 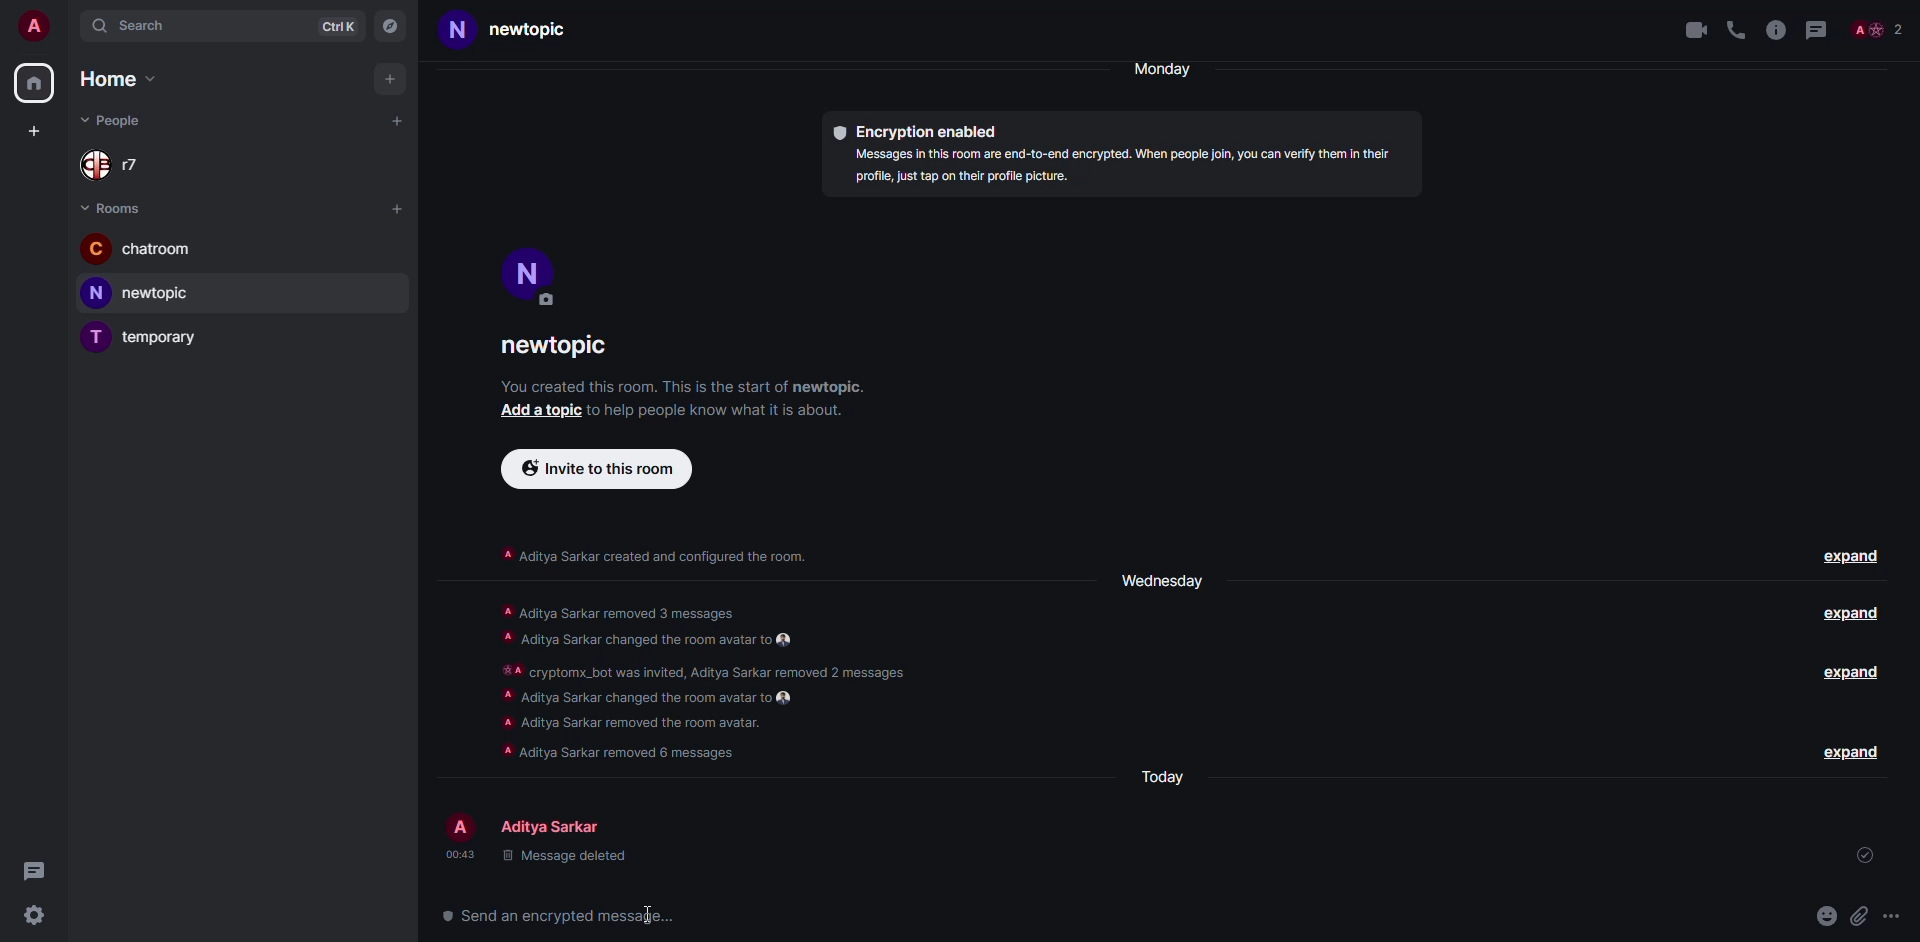 I want to click on profile, so click(x=529, y=272).